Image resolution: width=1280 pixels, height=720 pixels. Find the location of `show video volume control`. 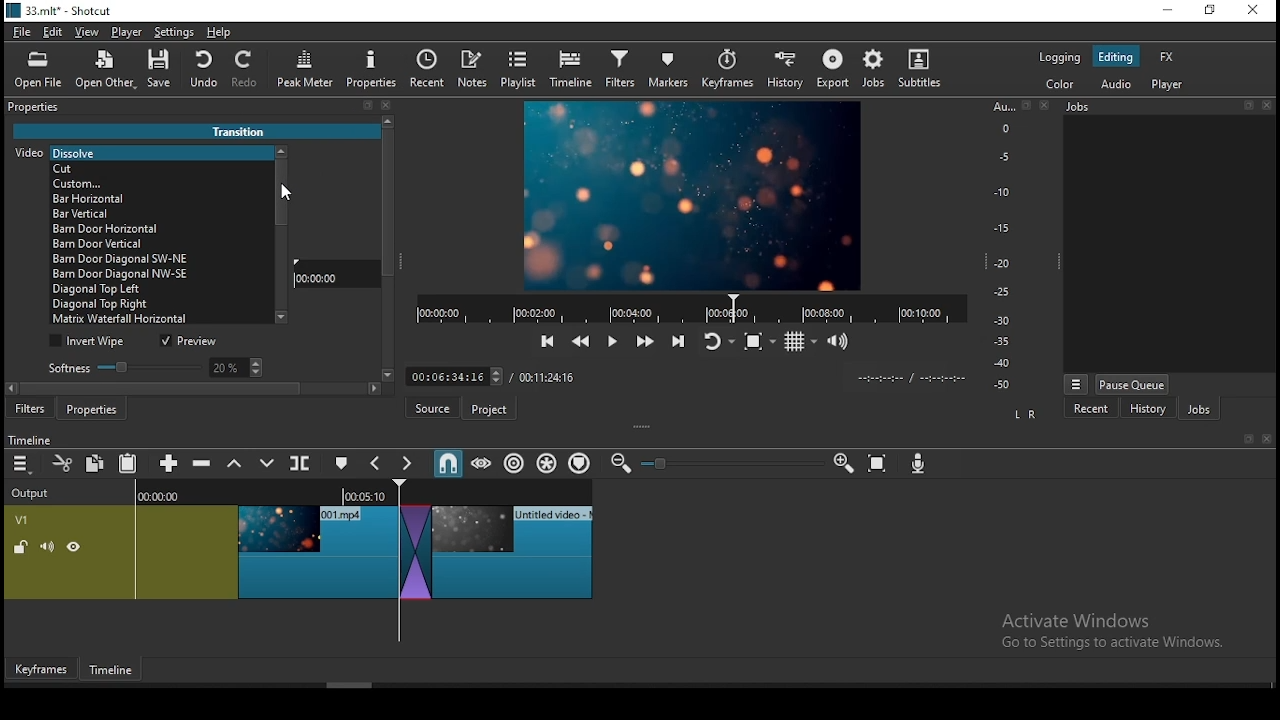

show video volume control is located at coordinates (839, 335).